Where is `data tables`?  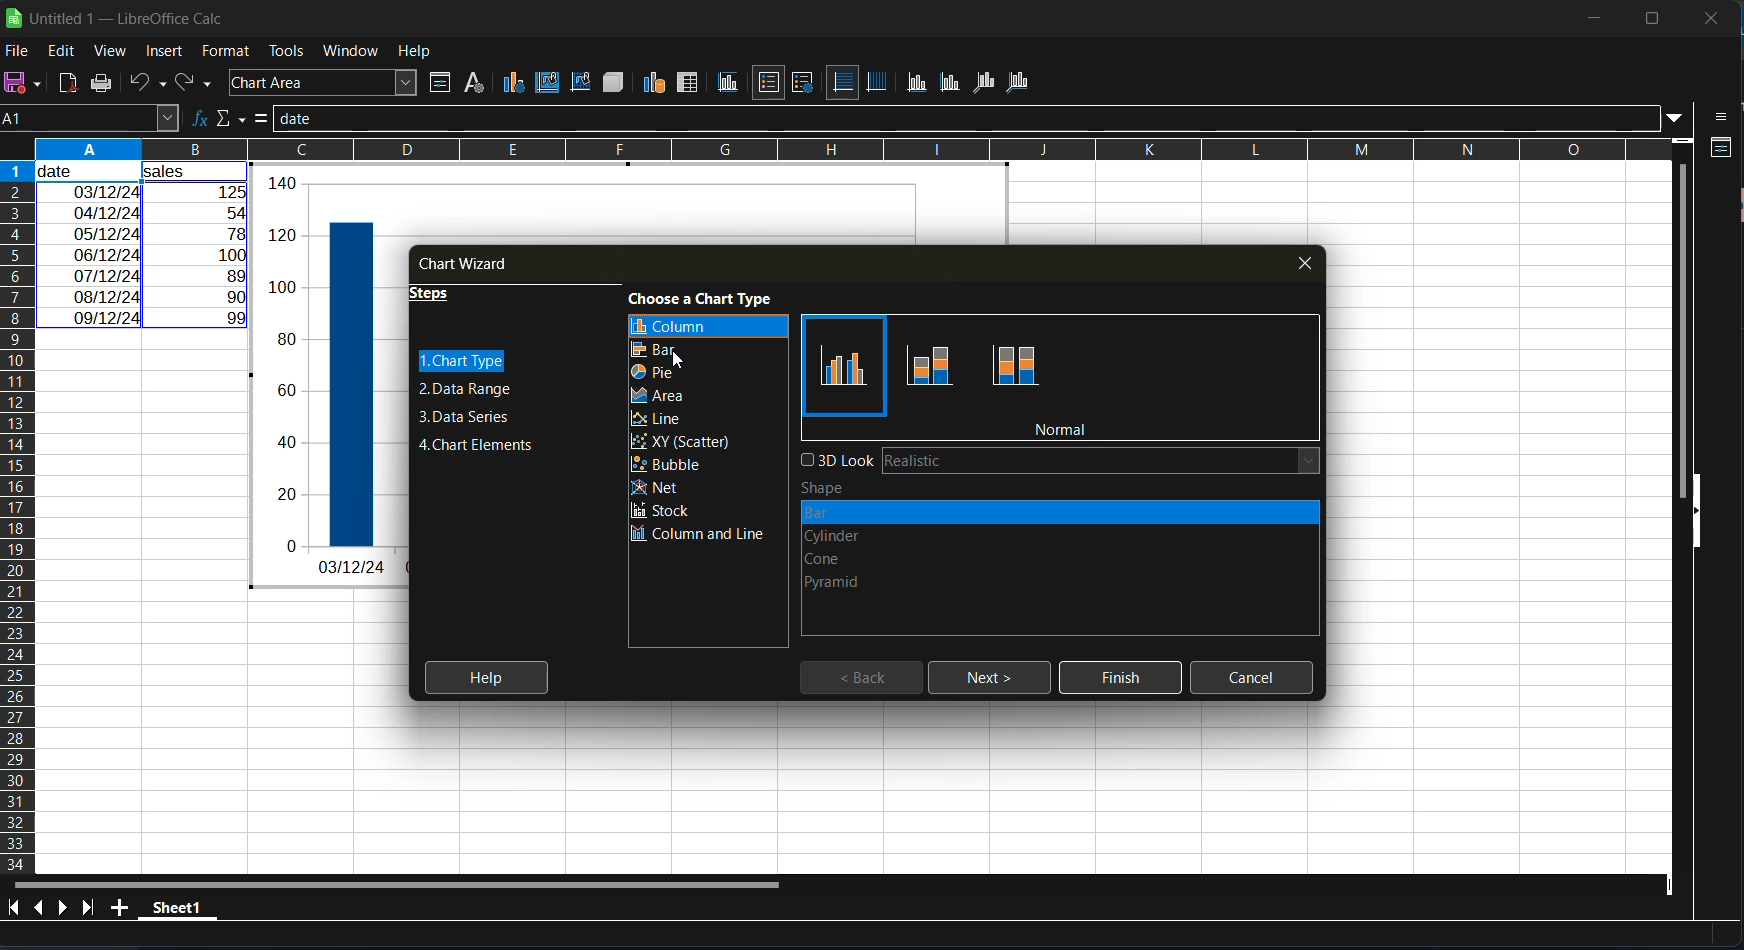 data tables is located at coordinates (689, 84).